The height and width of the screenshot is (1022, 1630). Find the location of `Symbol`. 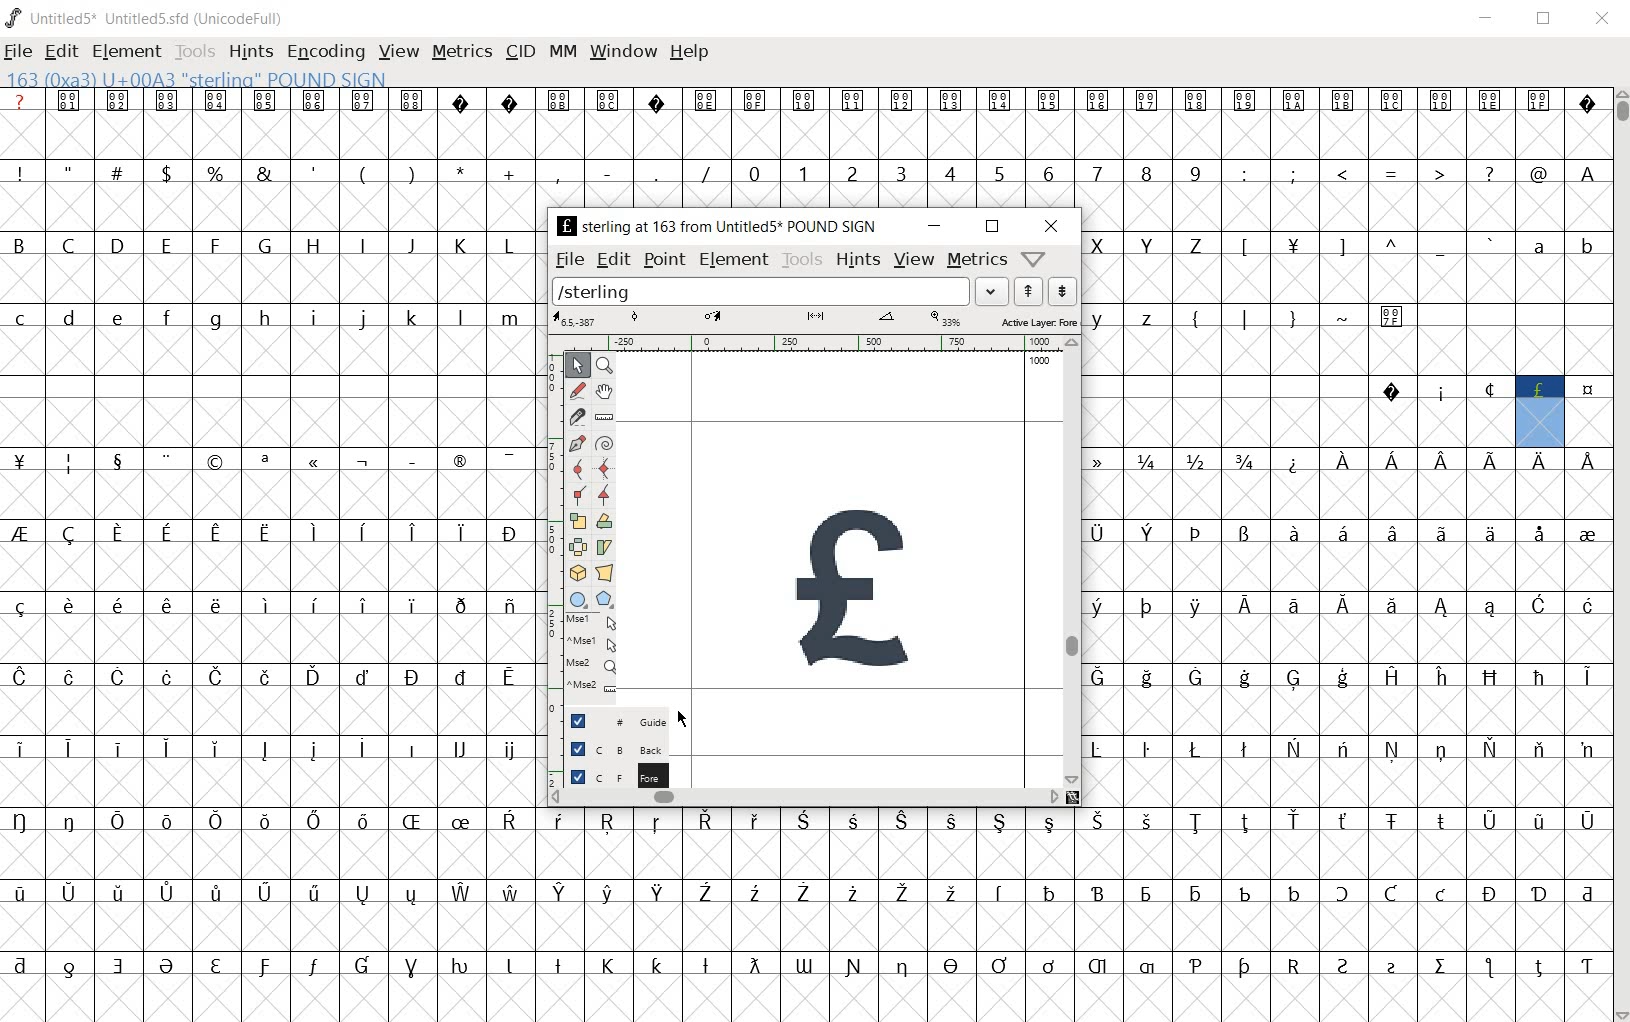

Symbol is located at coordinates (165, 893).